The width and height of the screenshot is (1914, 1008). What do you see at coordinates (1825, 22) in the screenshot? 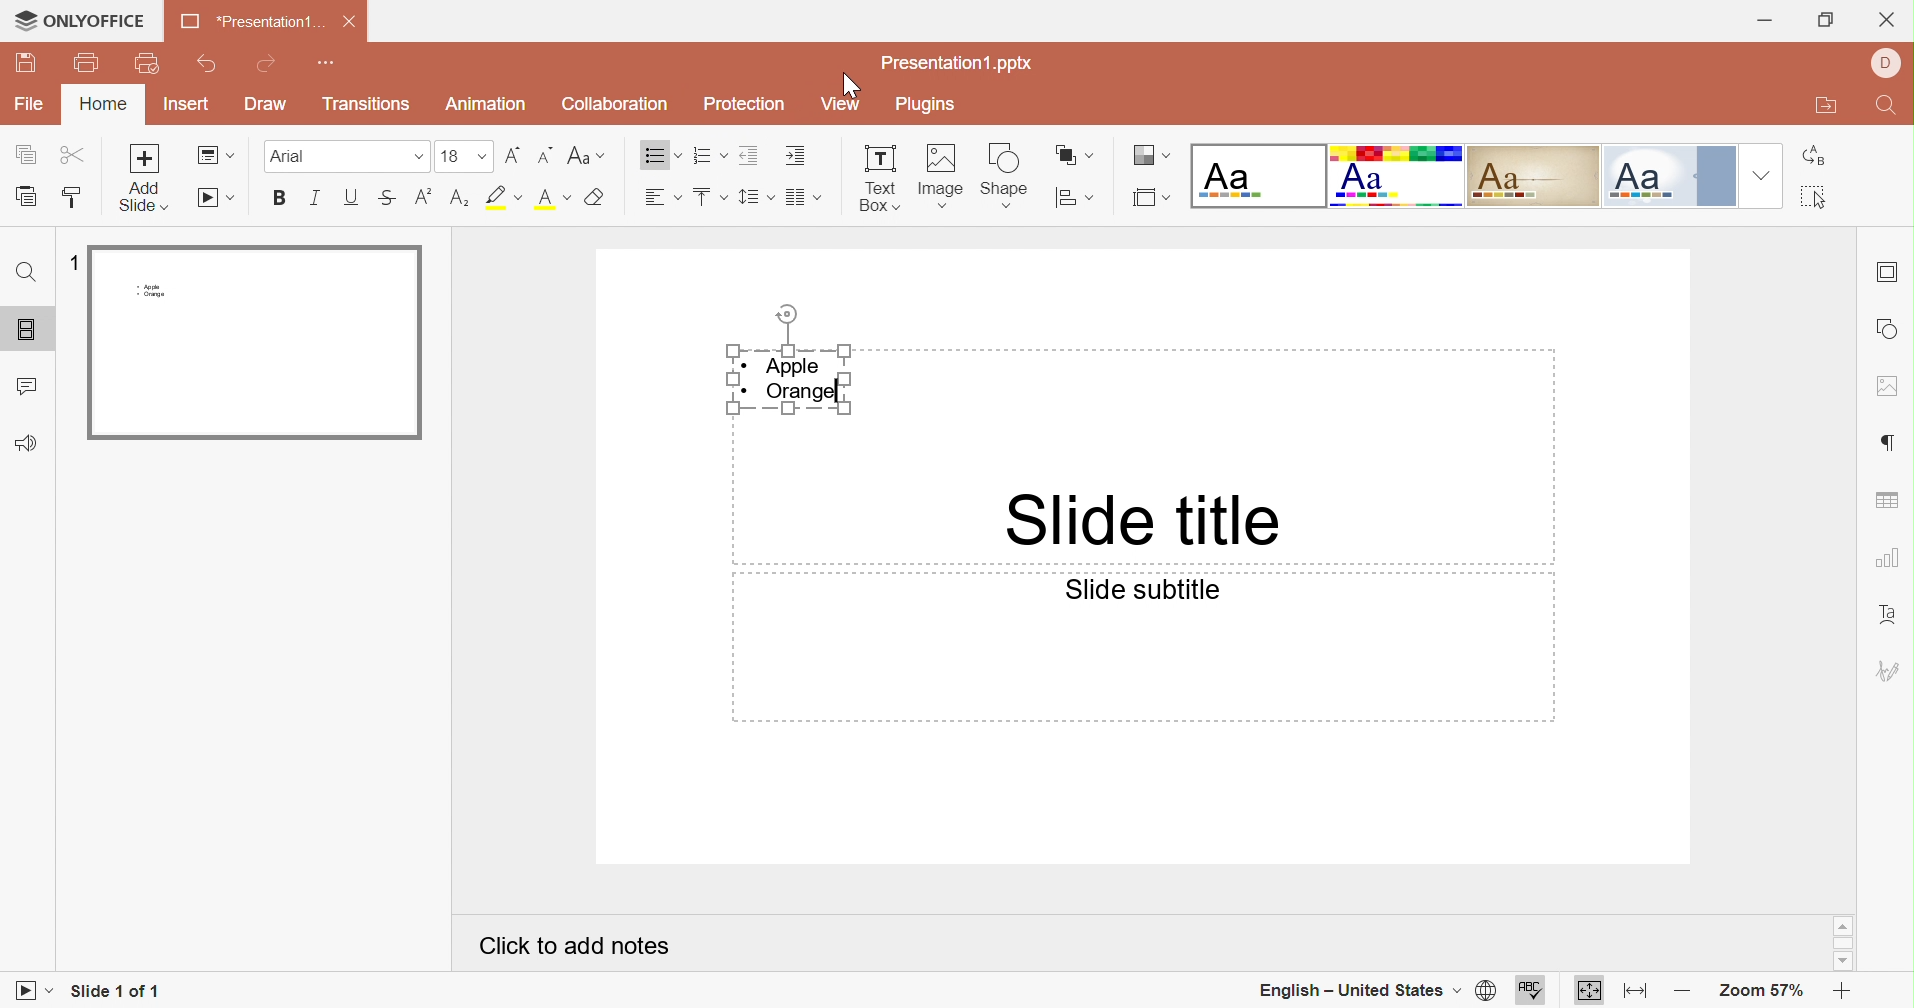
I see `Restore Down` at bounding box center [1825, 22].